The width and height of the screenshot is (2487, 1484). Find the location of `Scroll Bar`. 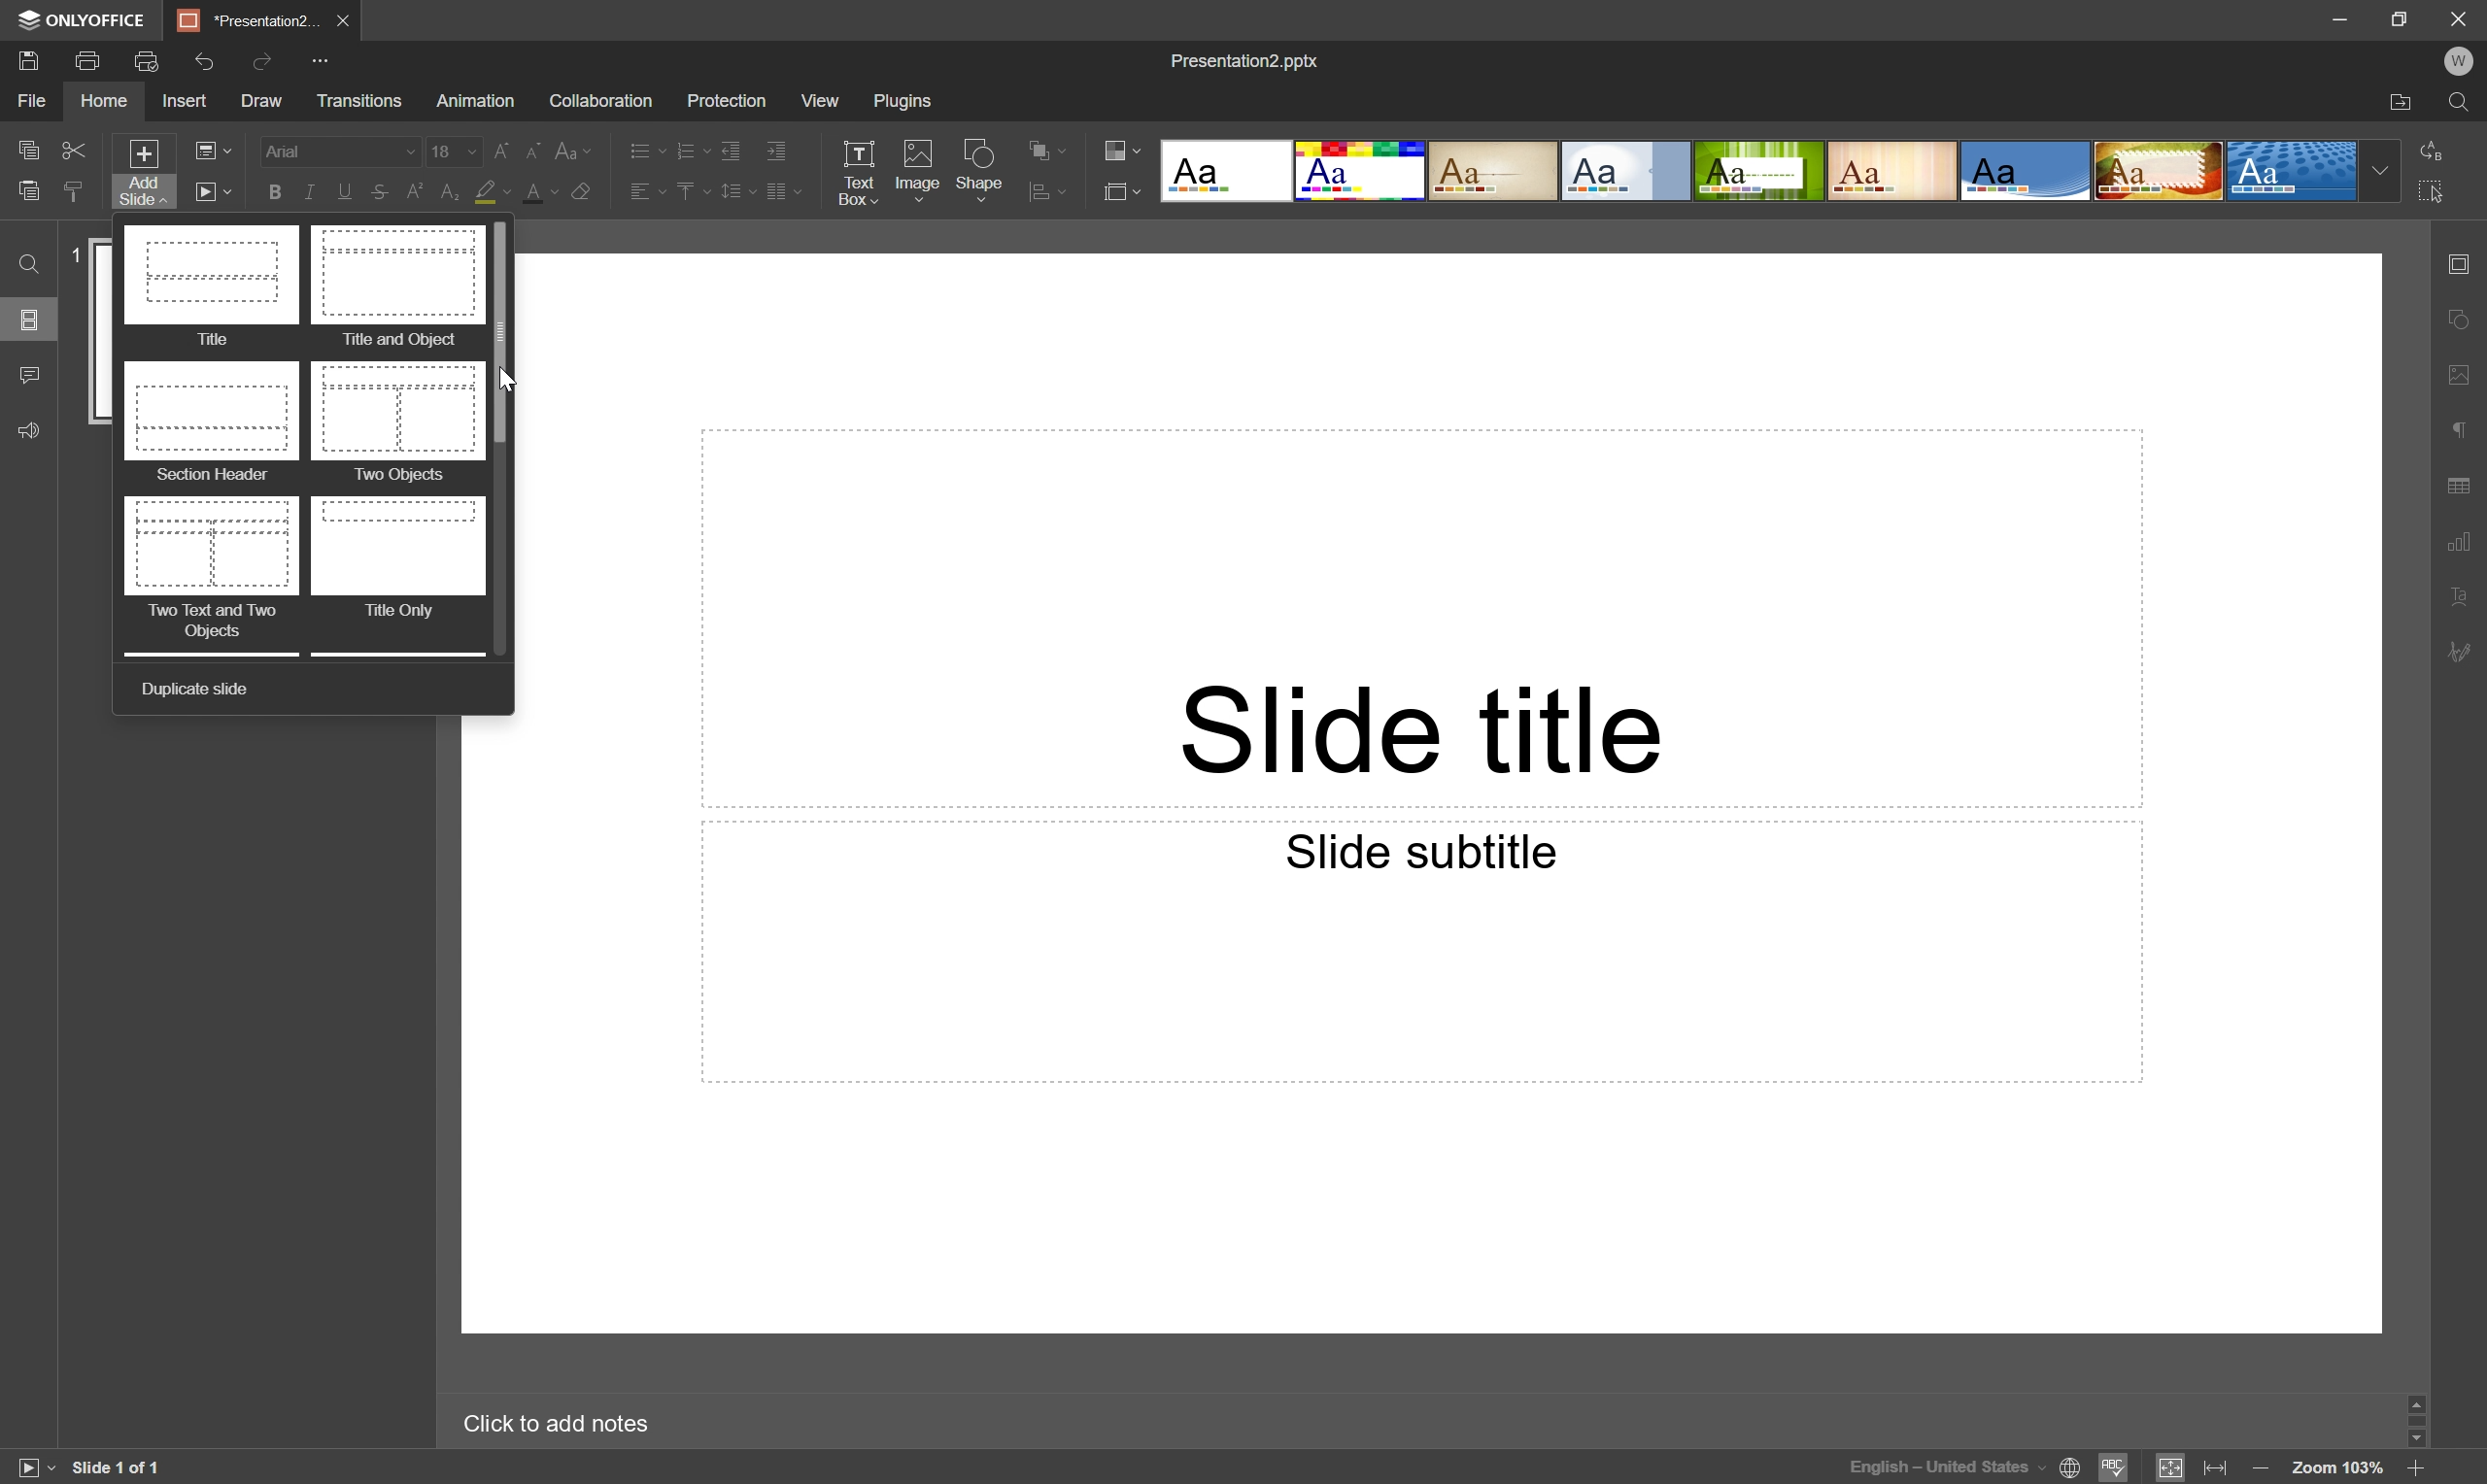

Scroll Bar is located at coordinates (2420, 1414).